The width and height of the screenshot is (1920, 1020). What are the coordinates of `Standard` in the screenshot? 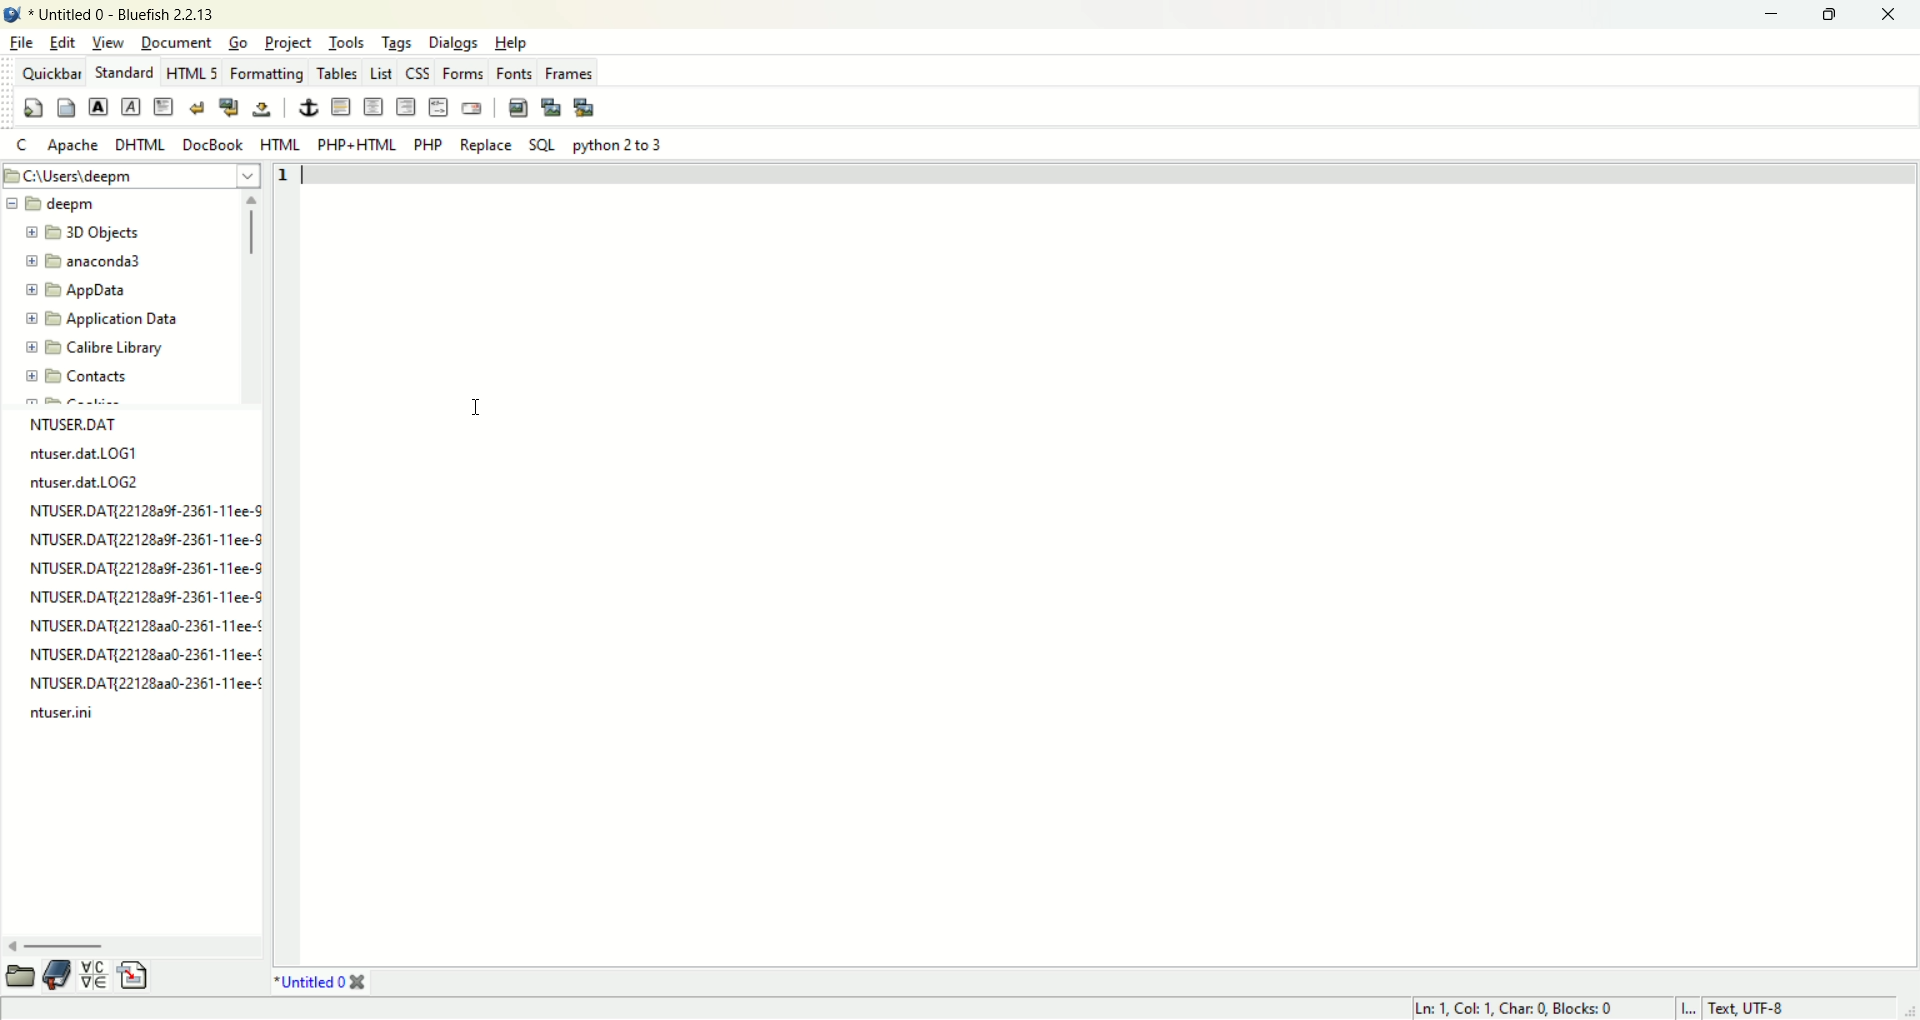 It's located at (125, 72).